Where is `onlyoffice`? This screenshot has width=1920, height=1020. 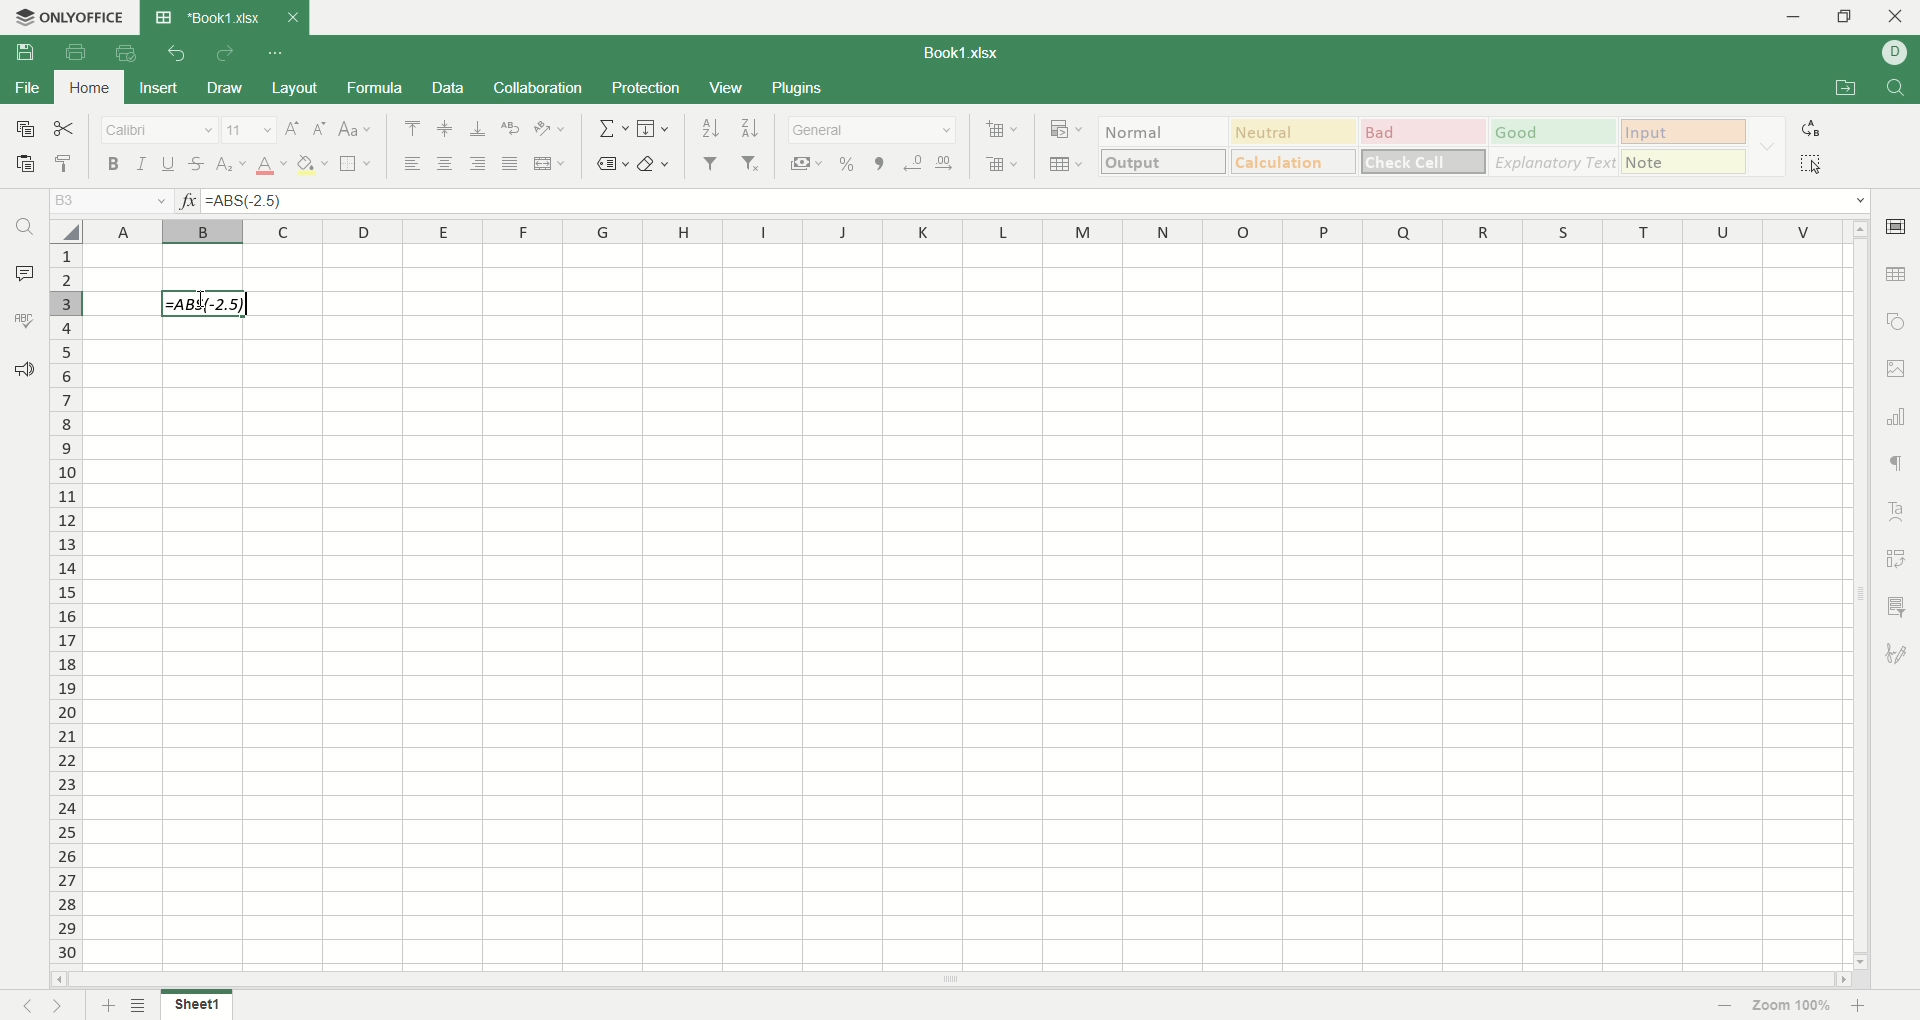 onlyoffice is located at coordinates (67, 17).